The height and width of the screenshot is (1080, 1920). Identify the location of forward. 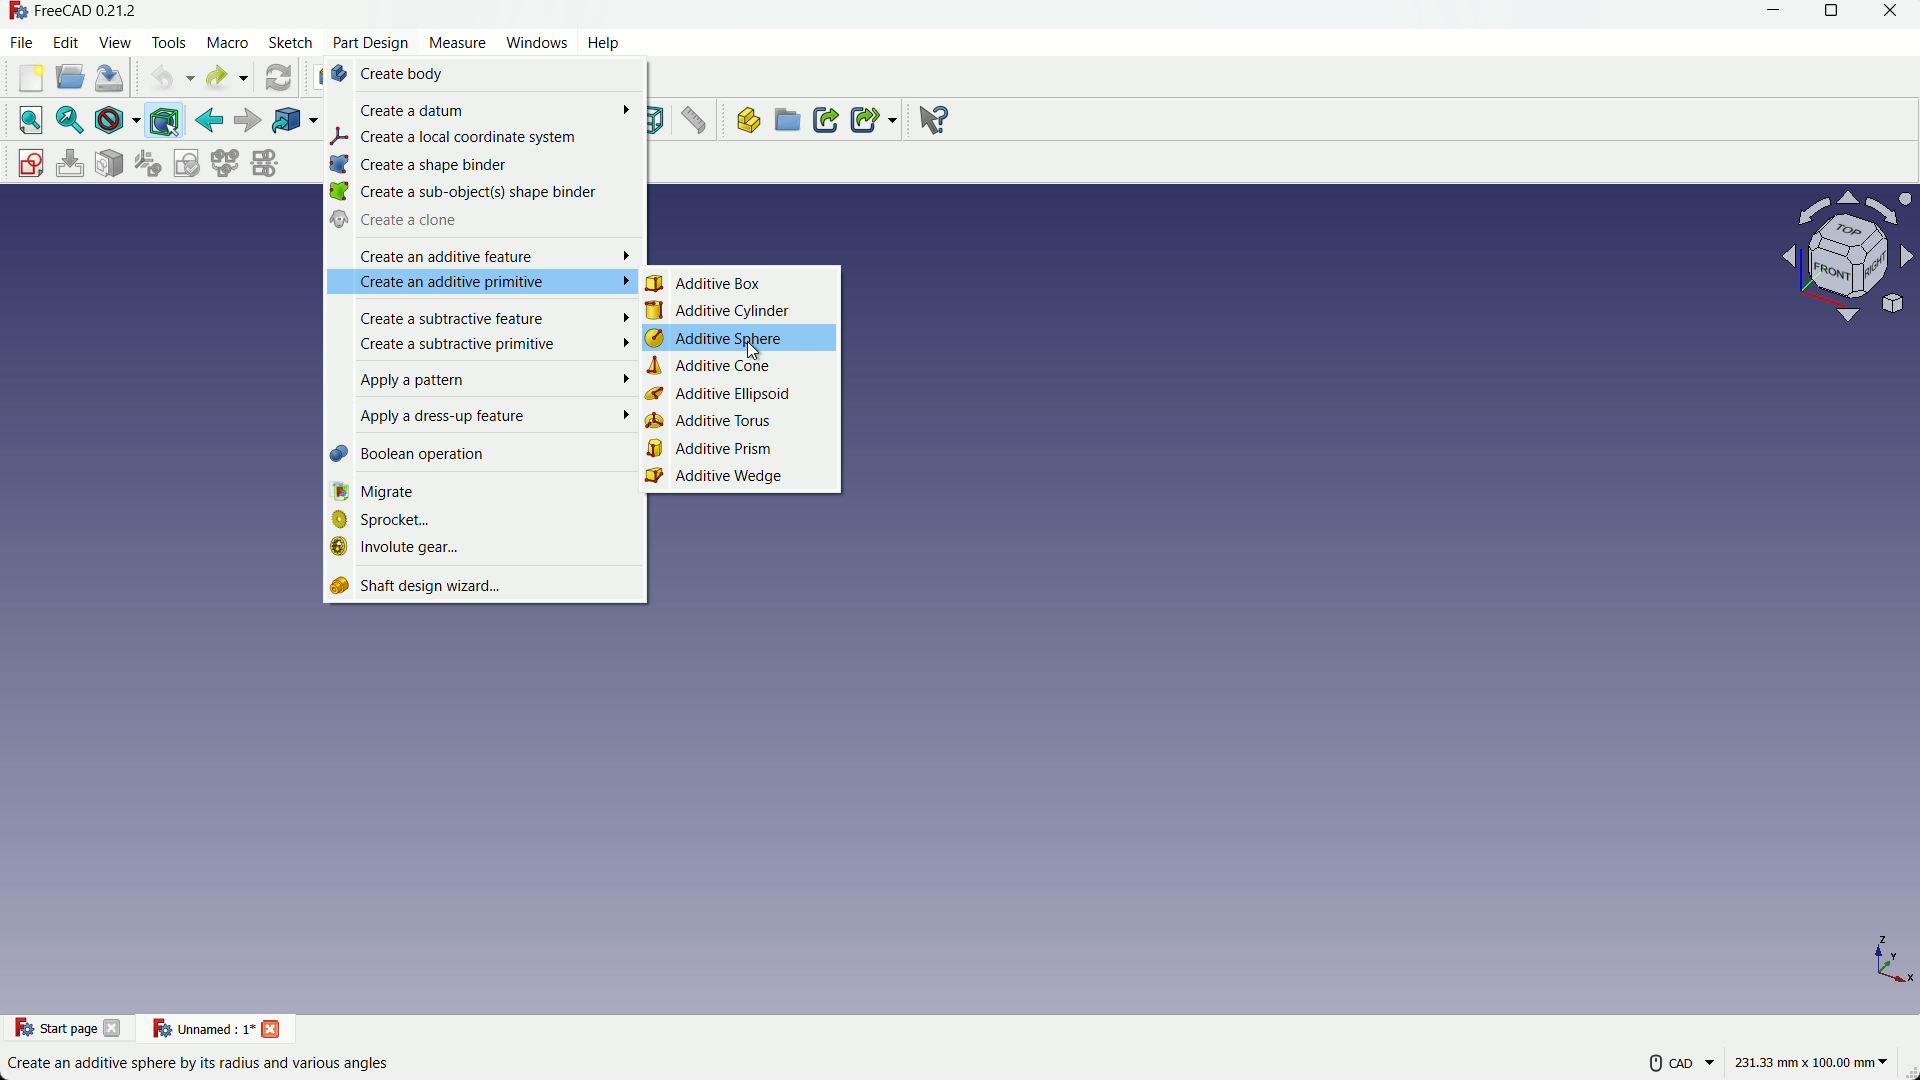
(249, 119).